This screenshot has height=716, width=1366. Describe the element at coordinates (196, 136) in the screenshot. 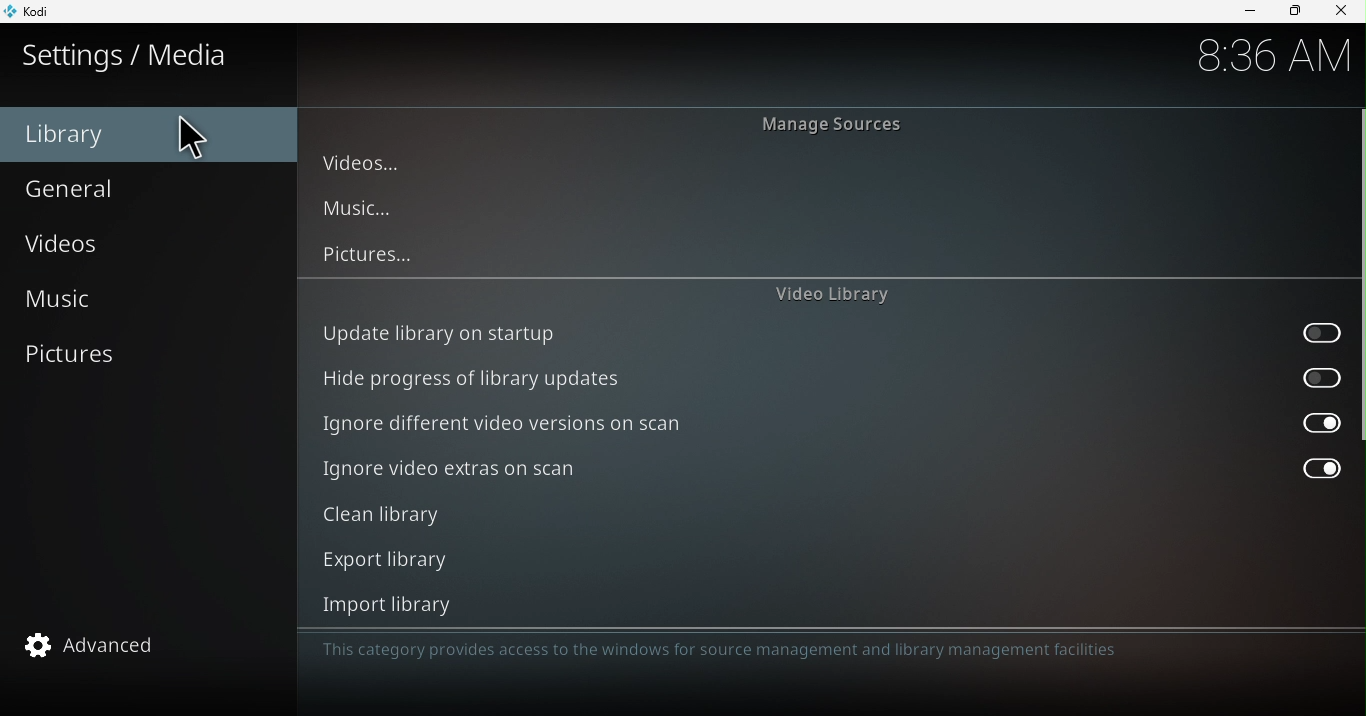

I see `cursor` at that location.